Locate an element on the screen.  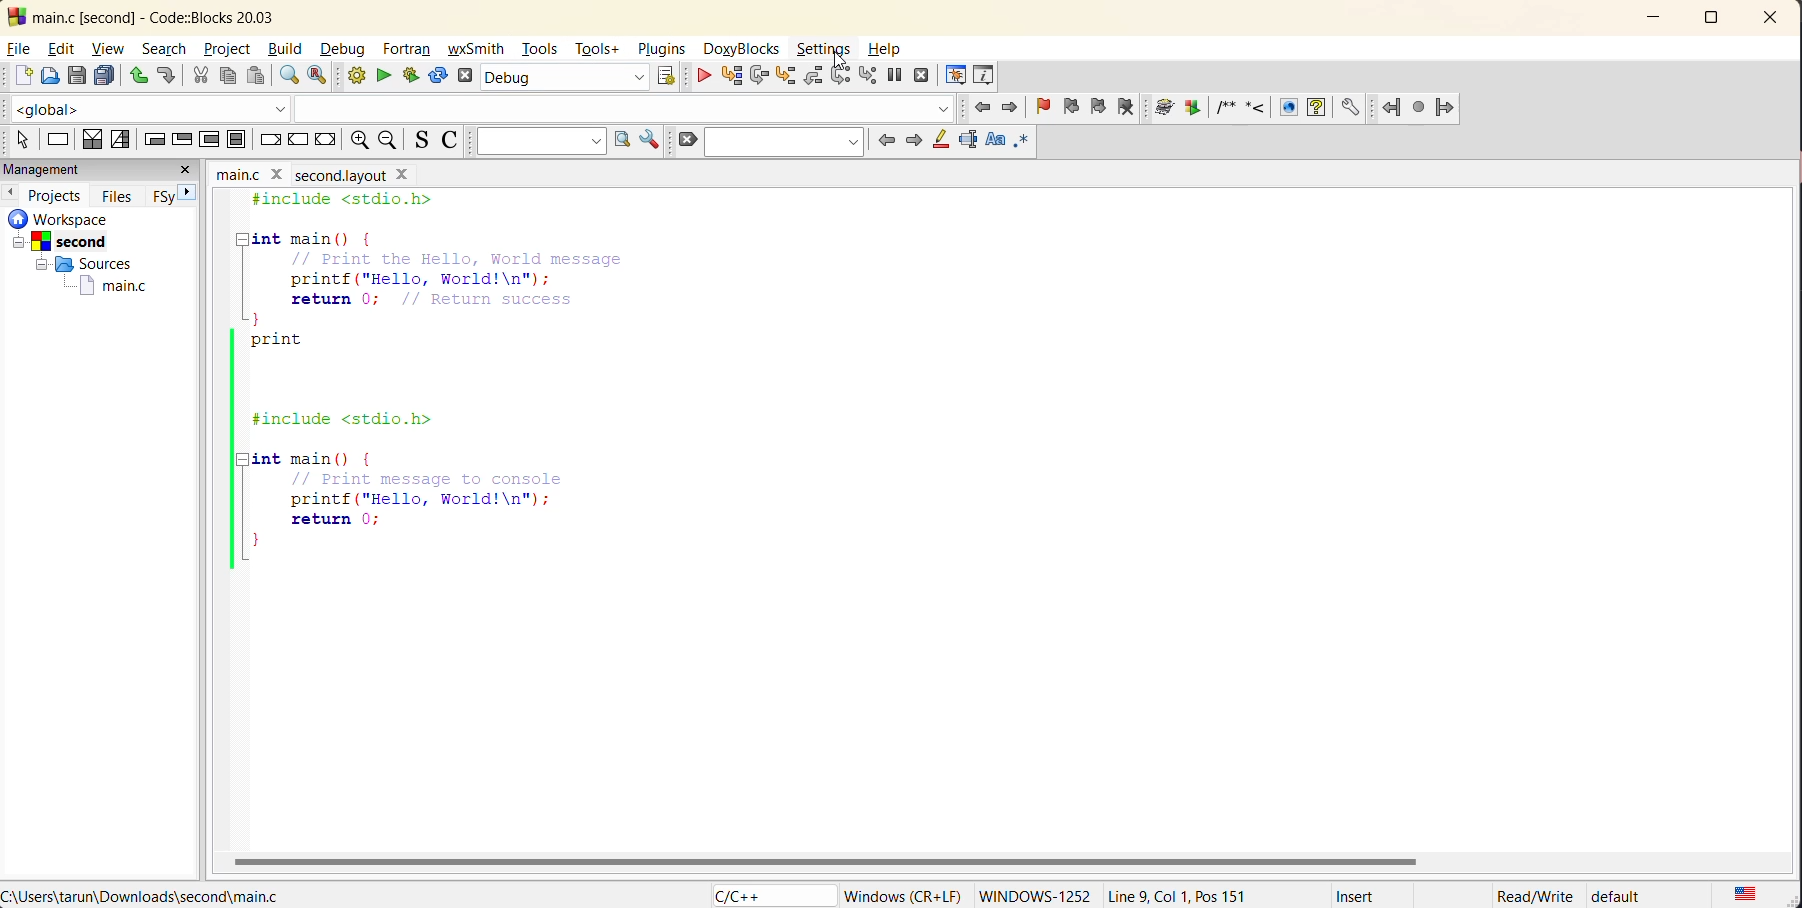
block instruction is located at coordinates (238, 140).